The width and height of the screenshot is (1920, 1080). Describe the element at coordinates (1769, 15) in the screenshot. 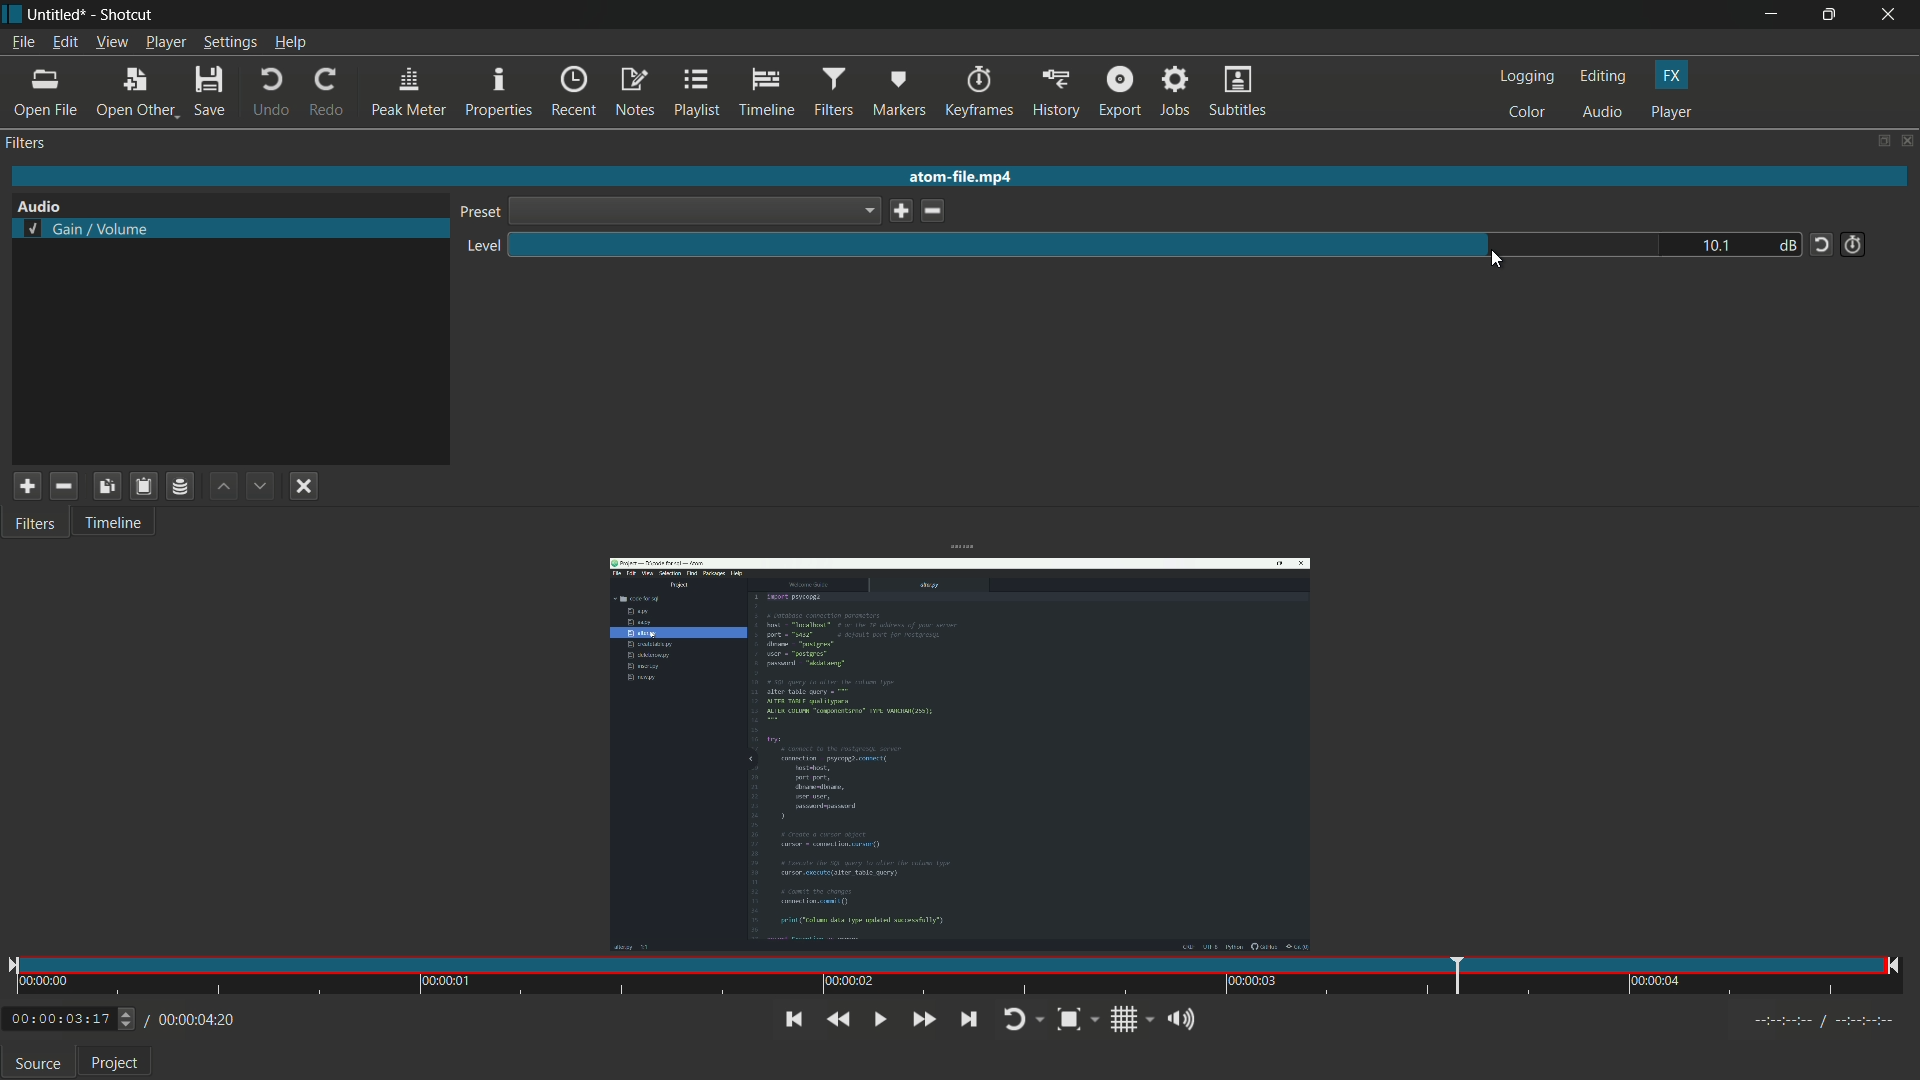

I see `minimize` at that location.